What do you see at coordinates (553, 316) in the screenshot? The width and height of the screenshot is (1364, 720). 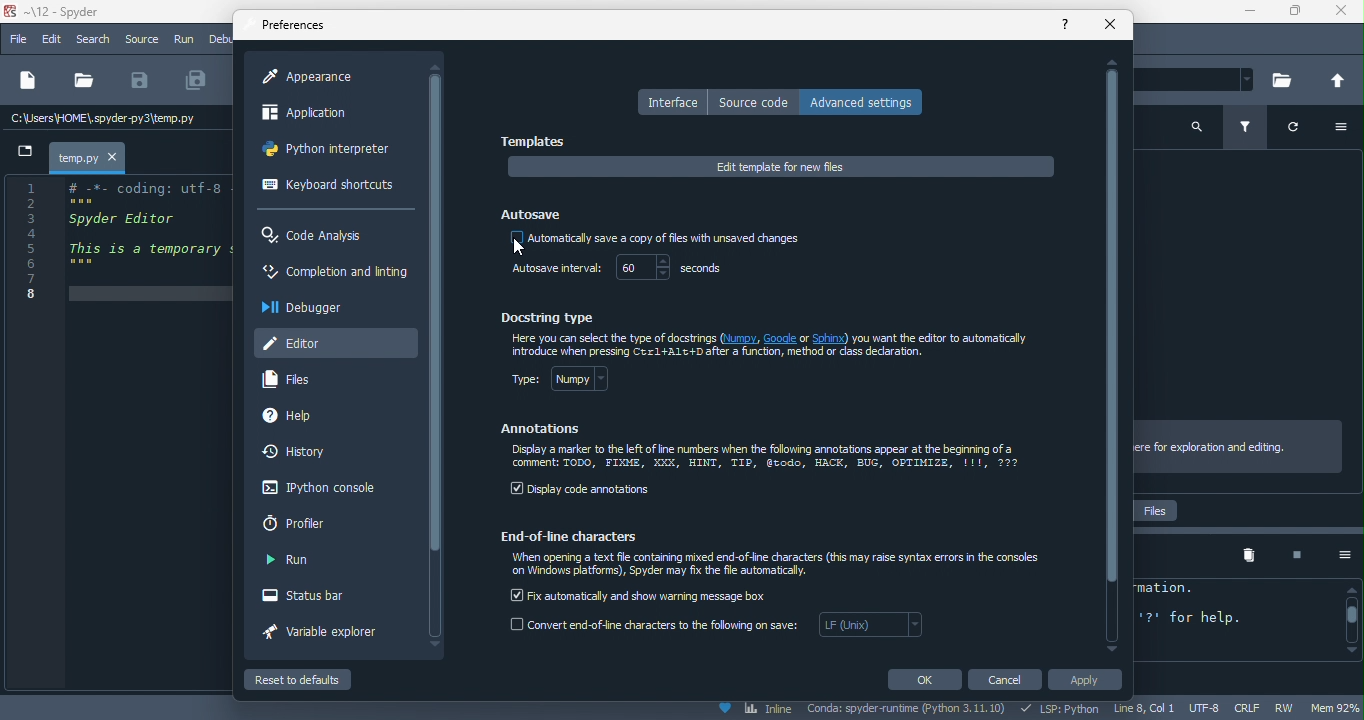 I see `docstring` at bounding box center [553, 316].